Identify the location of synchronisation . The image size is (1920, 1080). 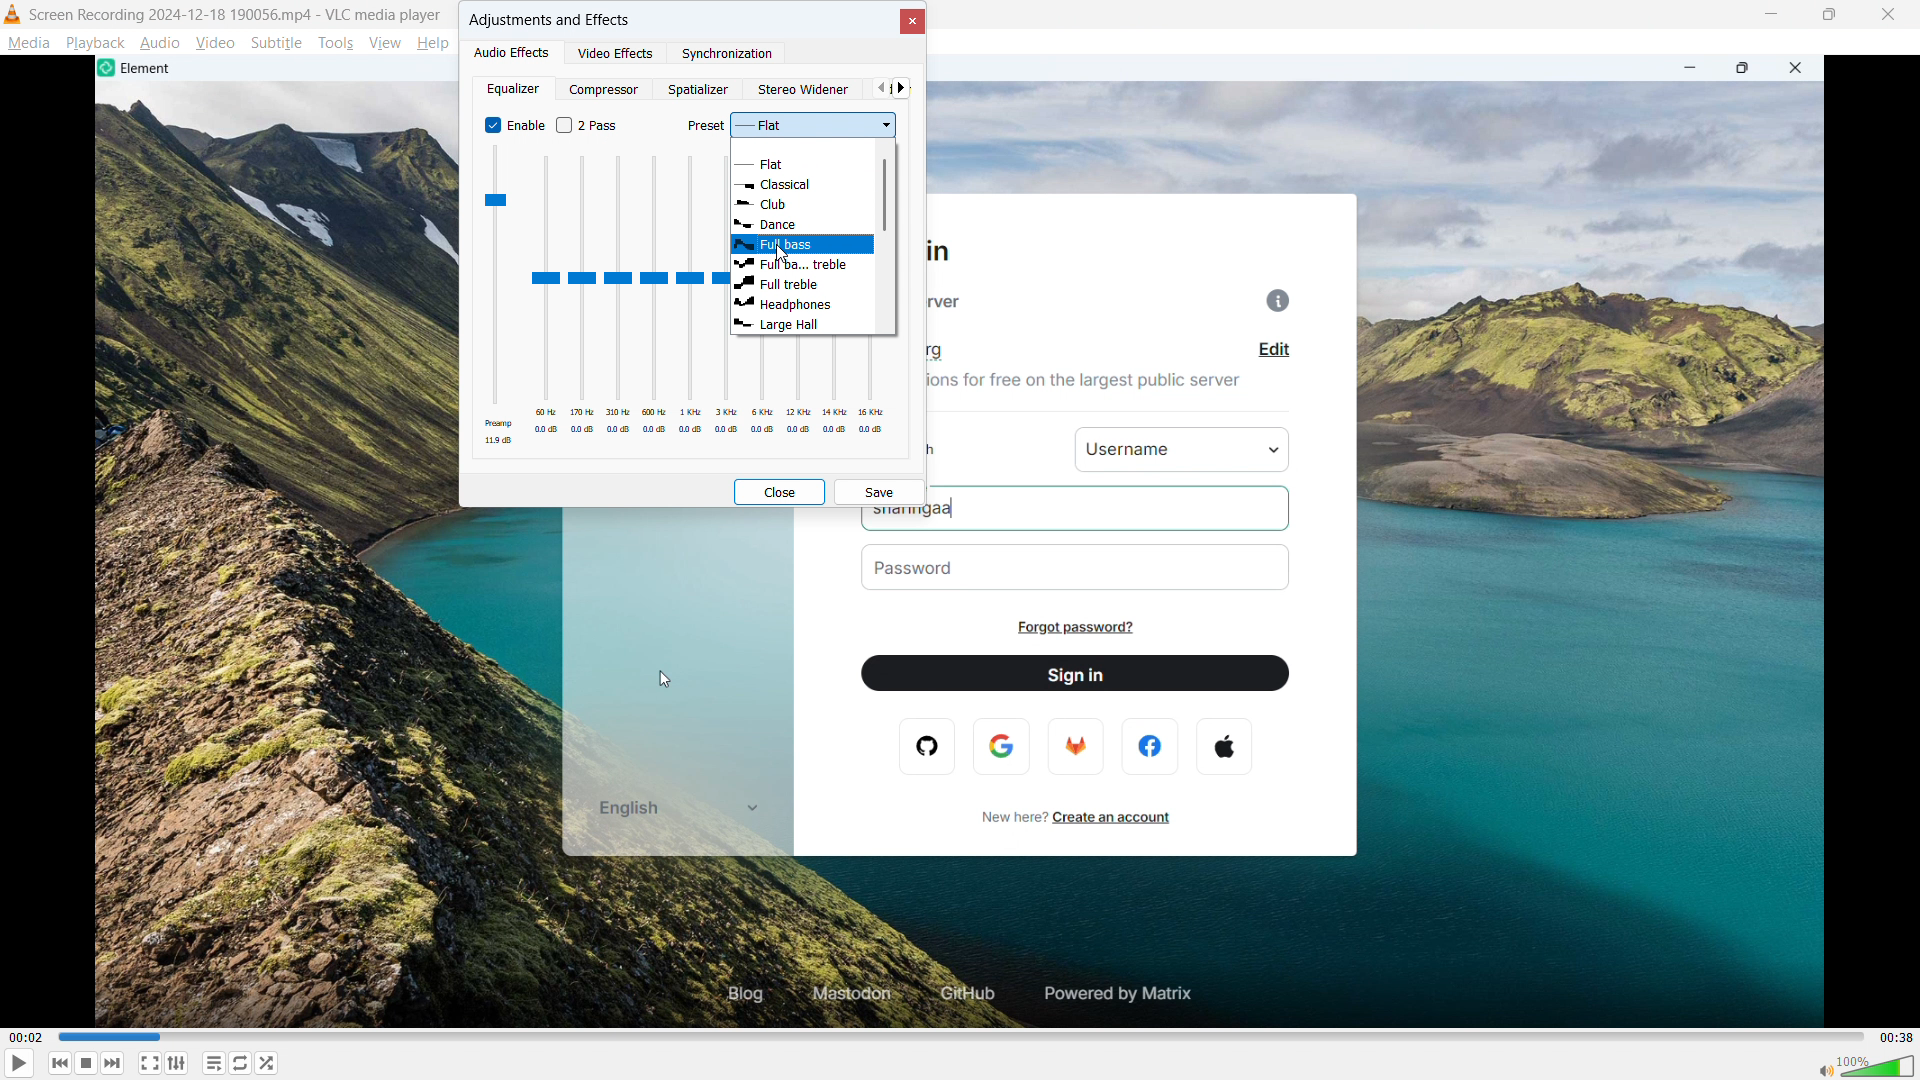
(728, 54).